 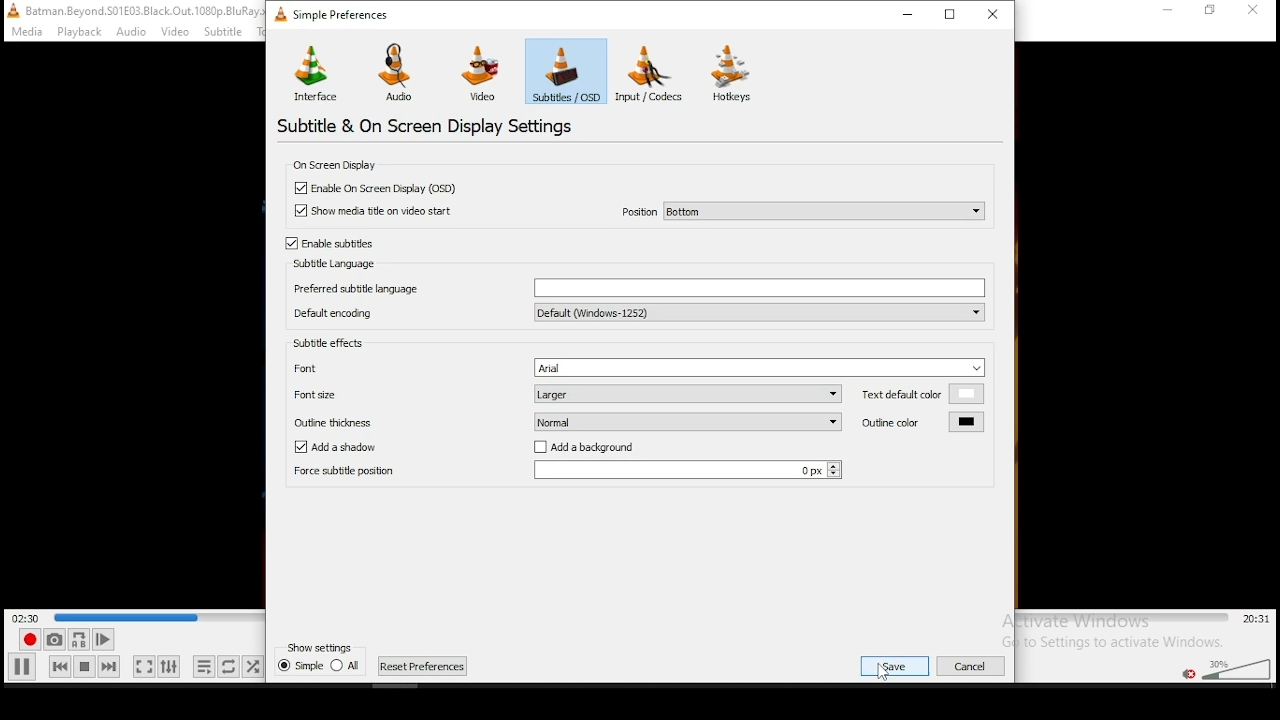 I want to click on subtitle and on screen display, so click(x=440, y=126).